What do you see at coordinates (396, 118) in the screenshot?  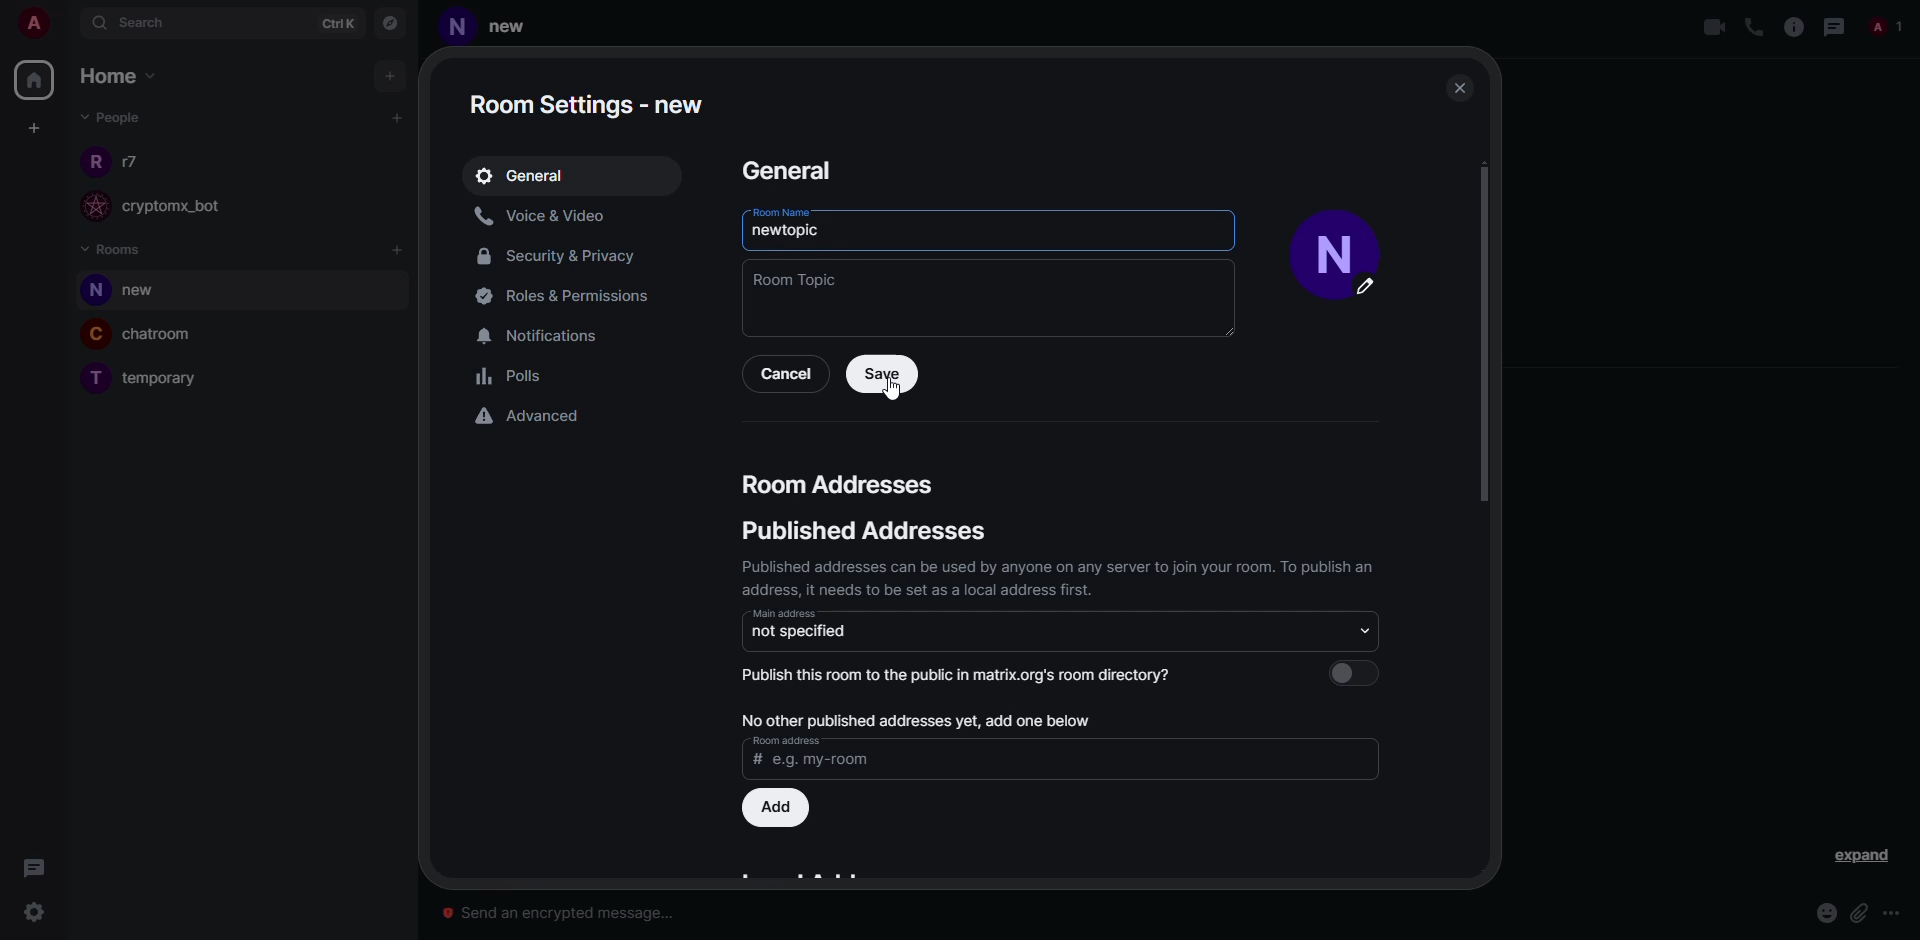 I see `start chat` at bounding box center [396, 118].